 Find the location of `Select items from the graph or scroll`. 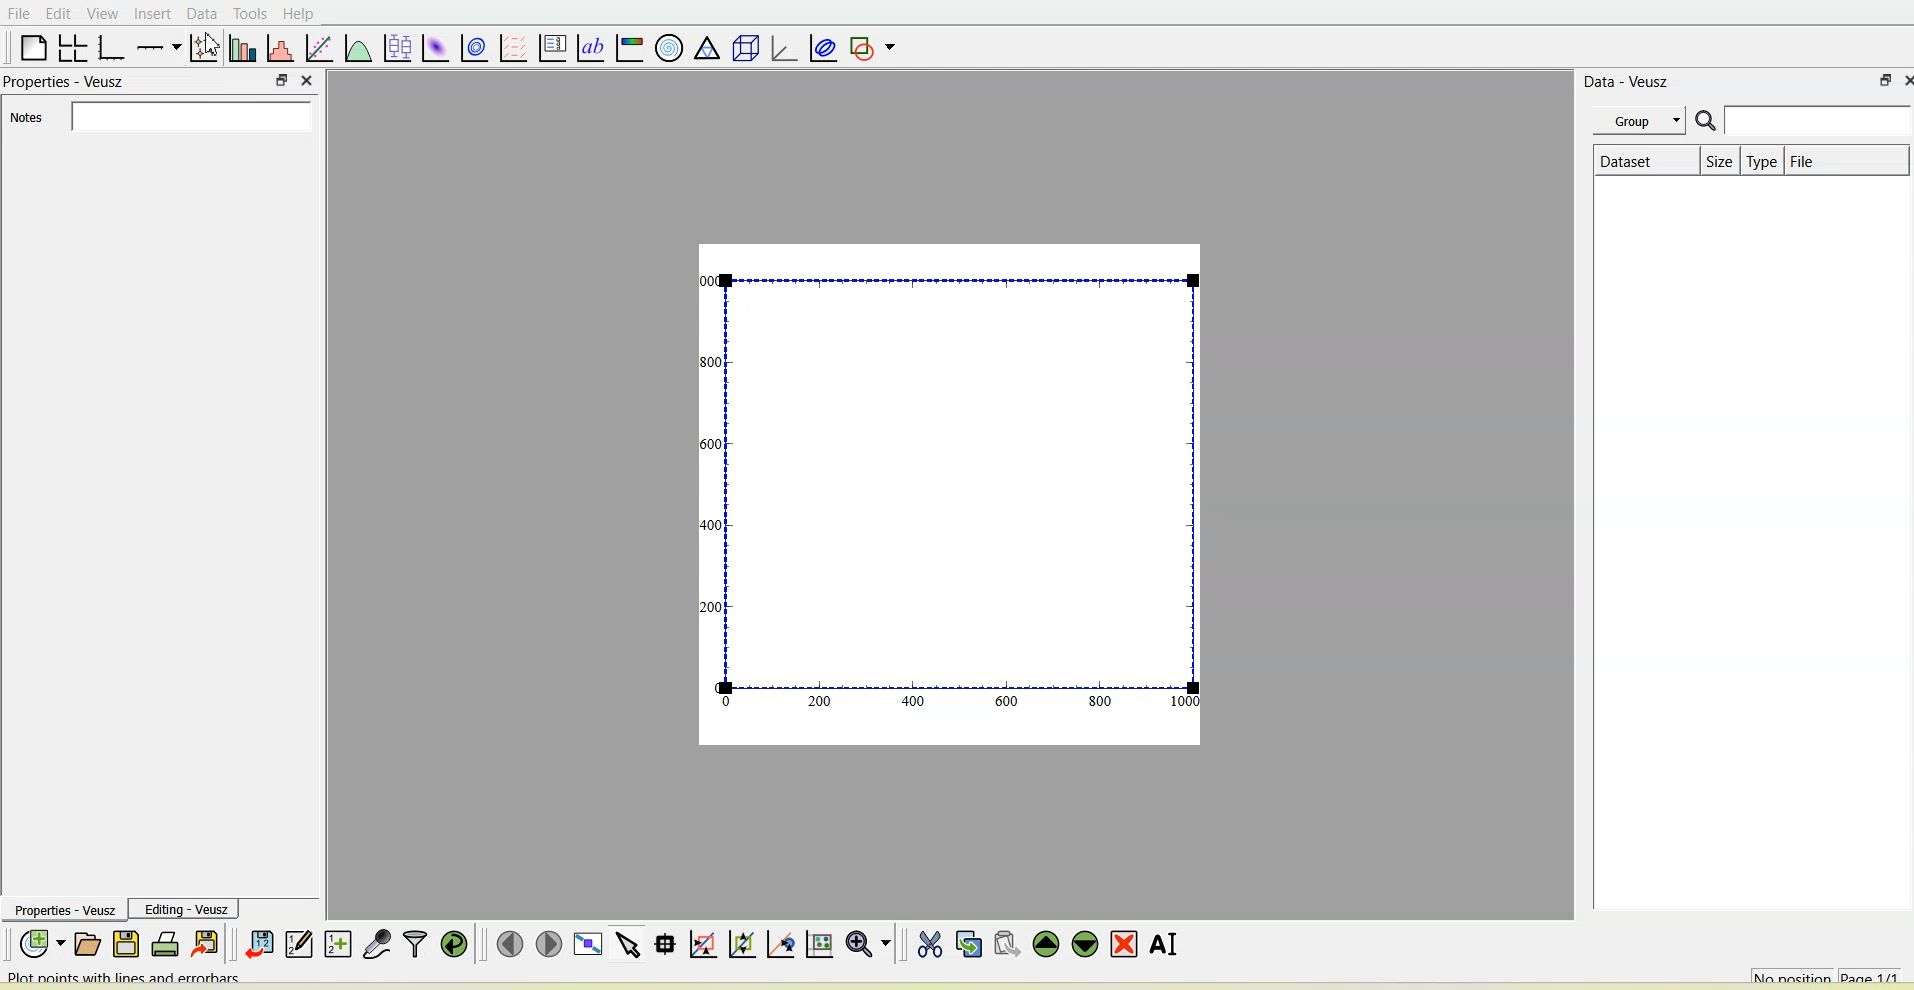

Select items from the graph or scroll is located at coordinates (629, 944).